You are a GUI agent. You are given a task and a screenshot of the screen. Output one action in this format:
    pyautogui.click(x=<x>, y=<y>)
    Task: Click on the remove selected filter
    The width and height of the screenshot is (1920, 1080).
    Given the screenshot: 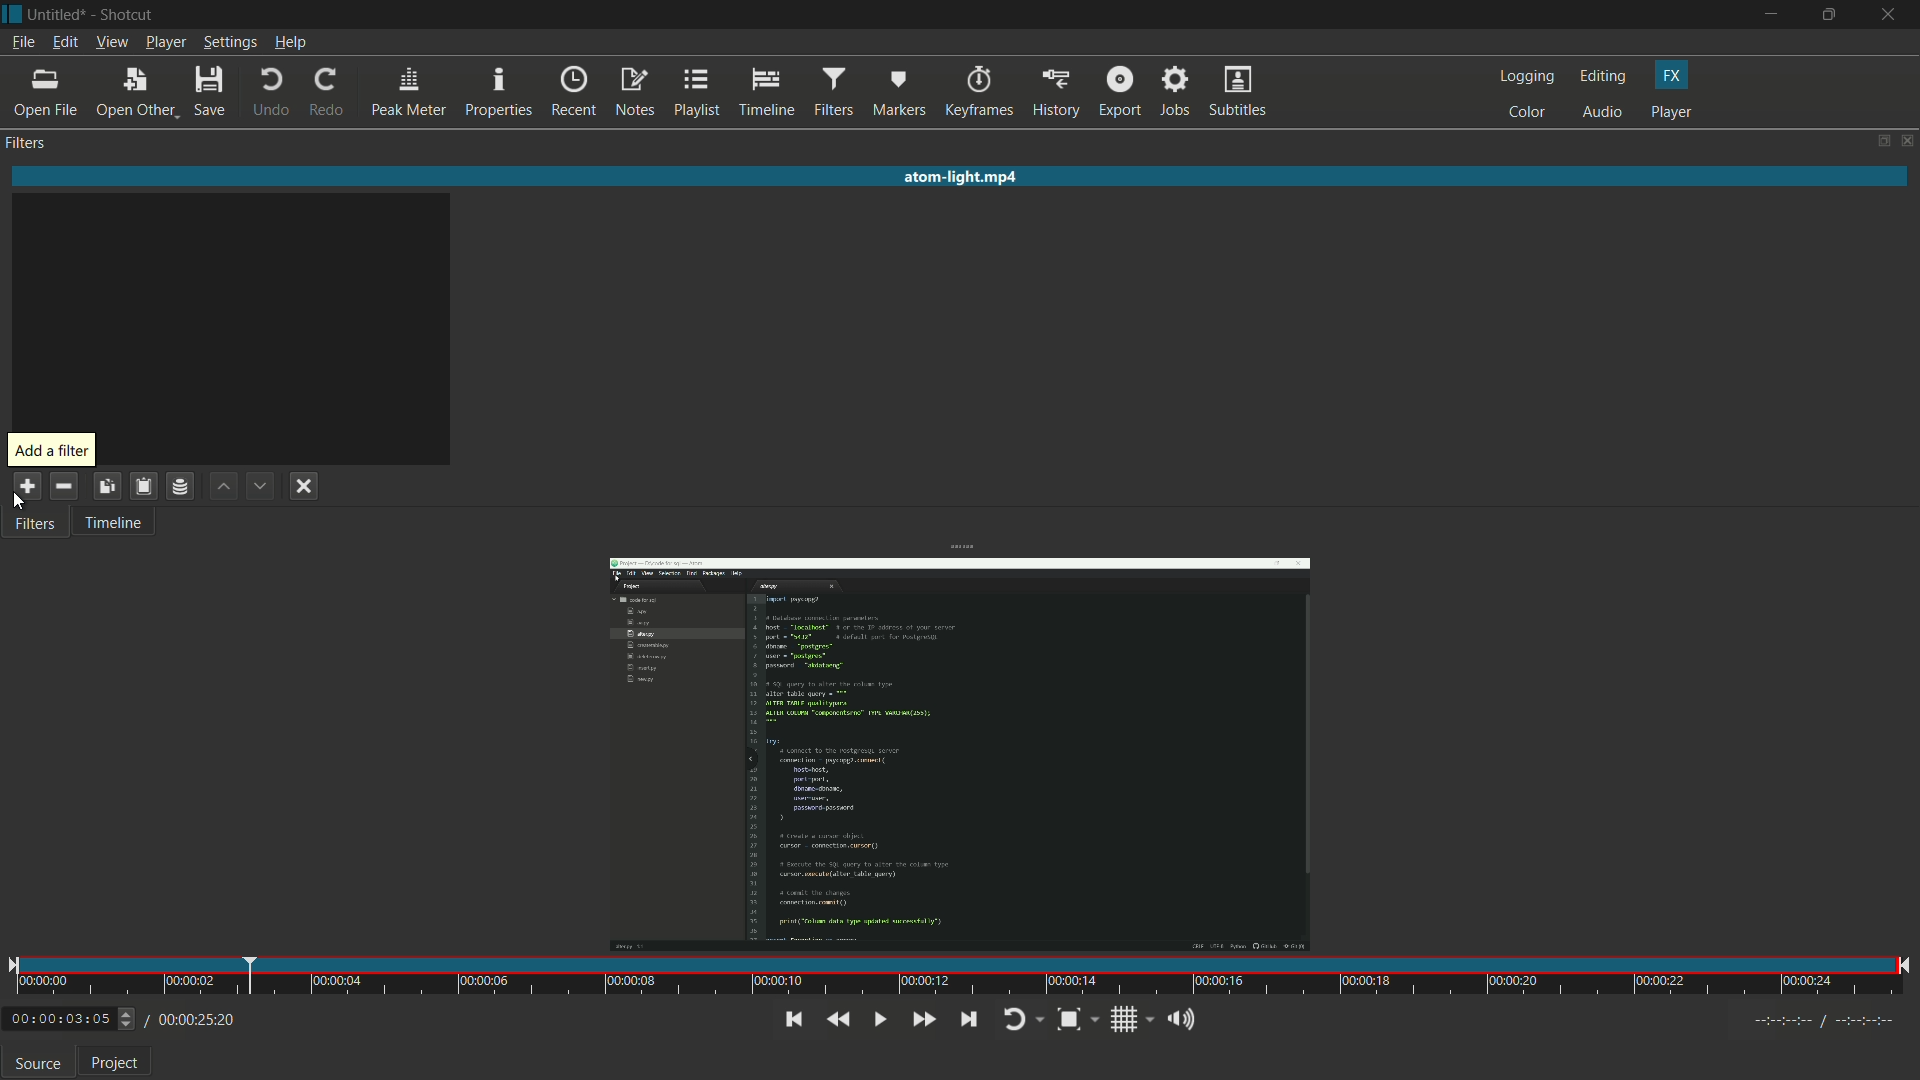 What is the action you would take?
    pyautogui.click(x=65, y=484)
    